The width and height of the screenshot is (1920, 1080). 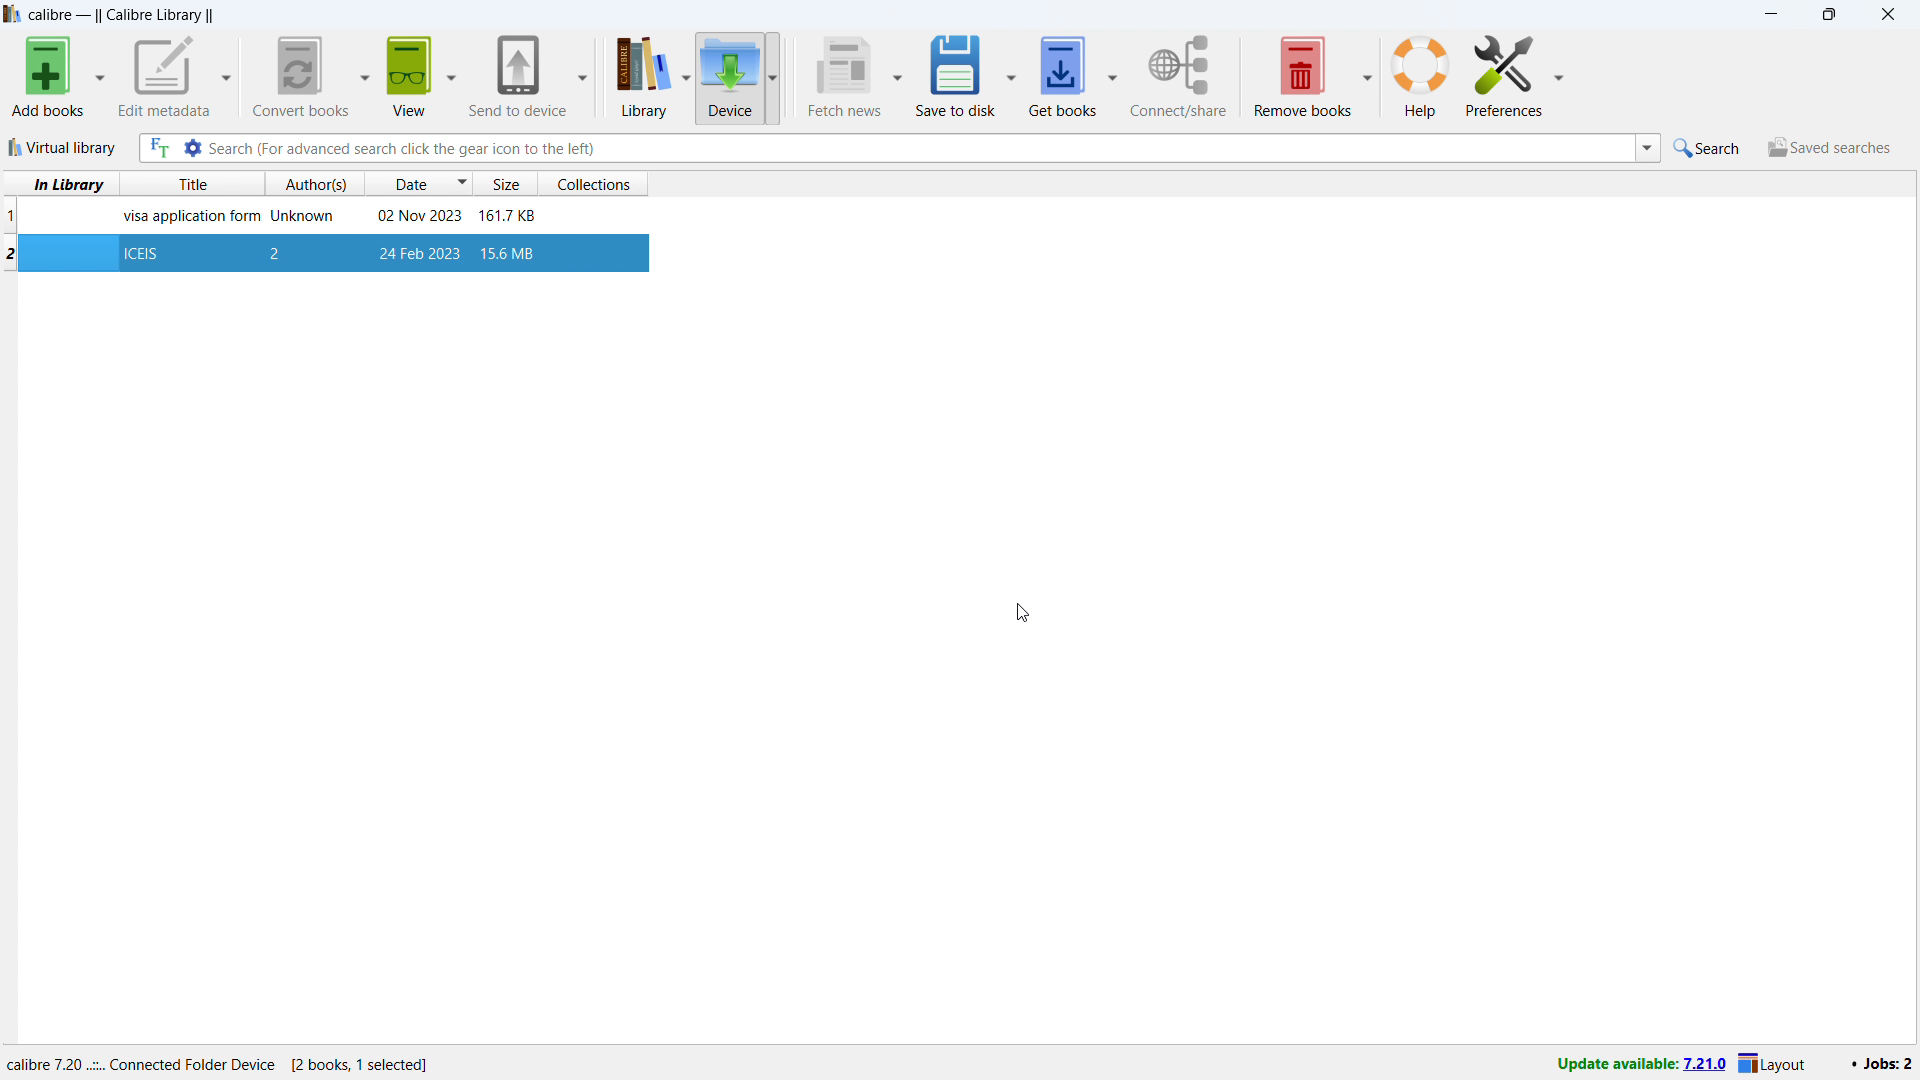 What do you see at coordinates (898, 79) in the screenshot?
I see `fetch news options` at bounding box center [898, 79].